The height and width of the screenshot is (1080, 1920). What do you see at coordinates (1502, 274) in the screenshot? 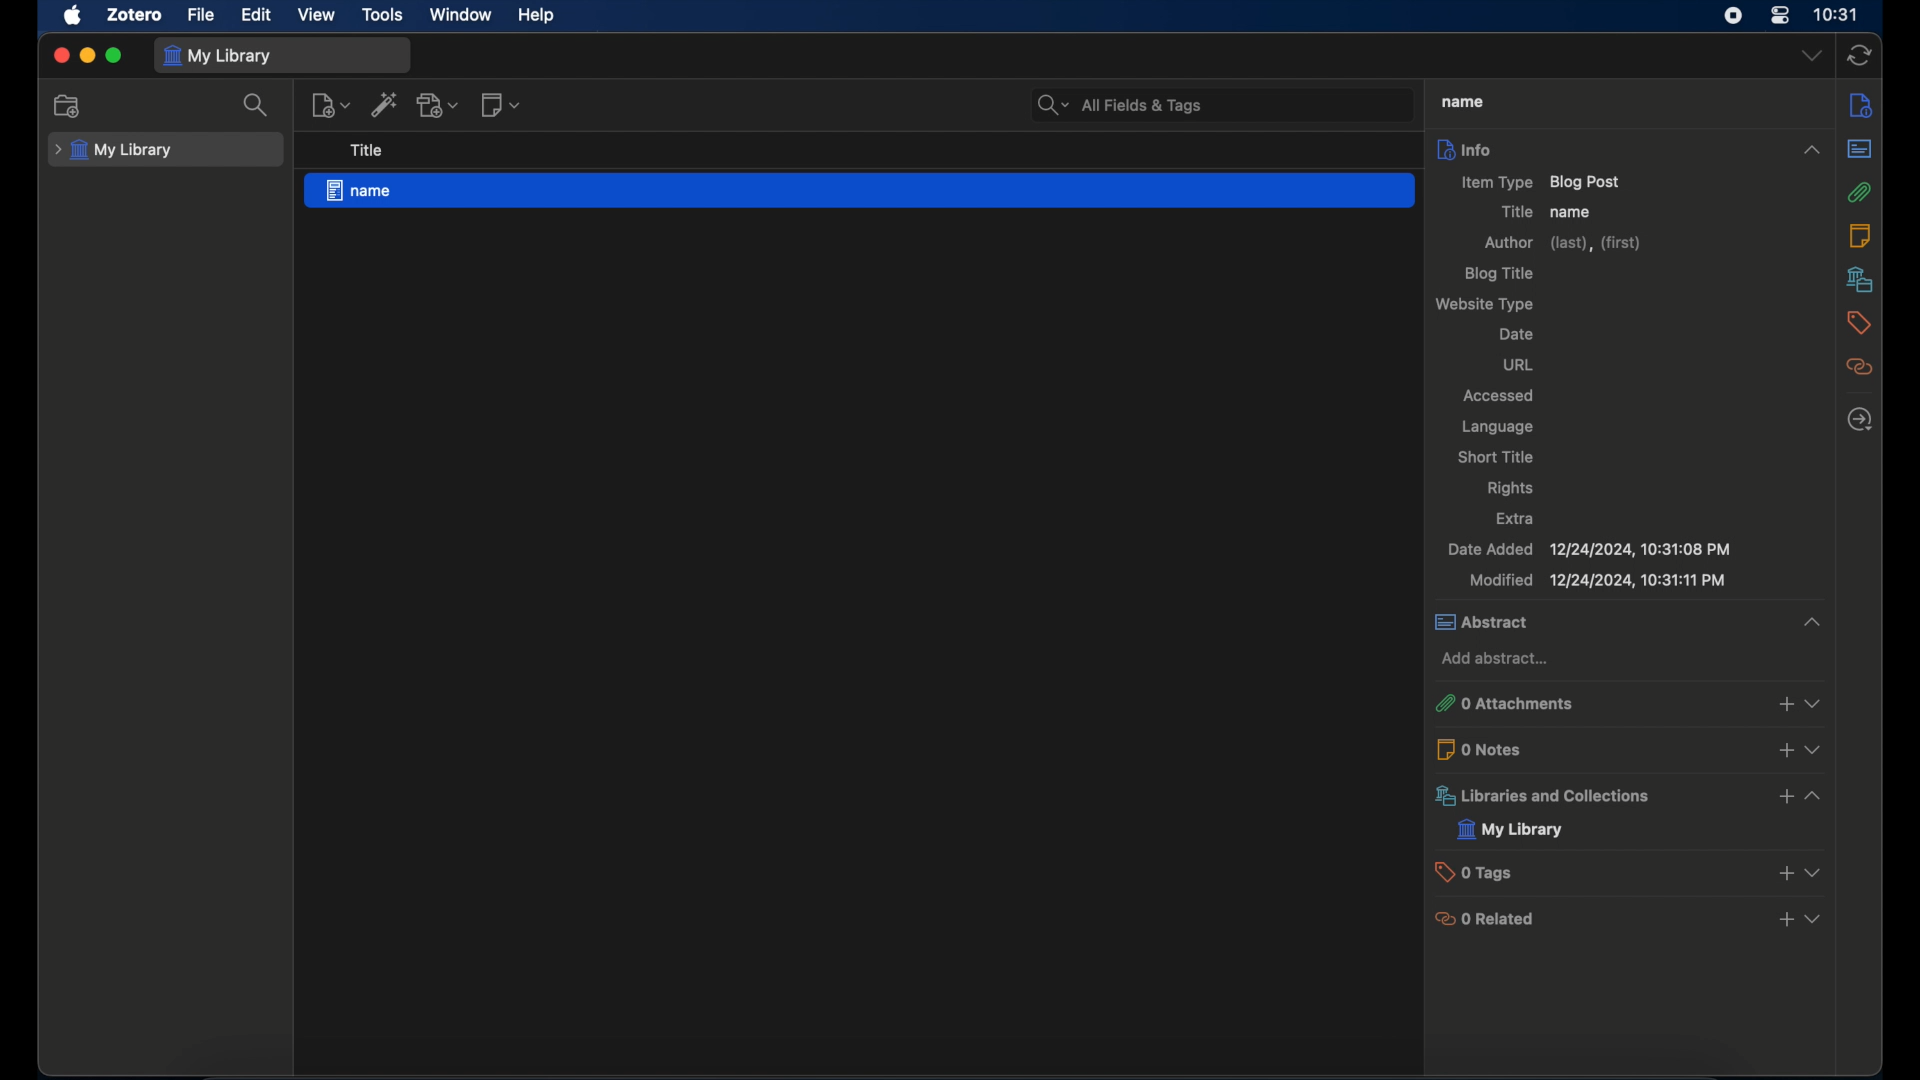
I see `blog title` at bounding box center [1502, 274].